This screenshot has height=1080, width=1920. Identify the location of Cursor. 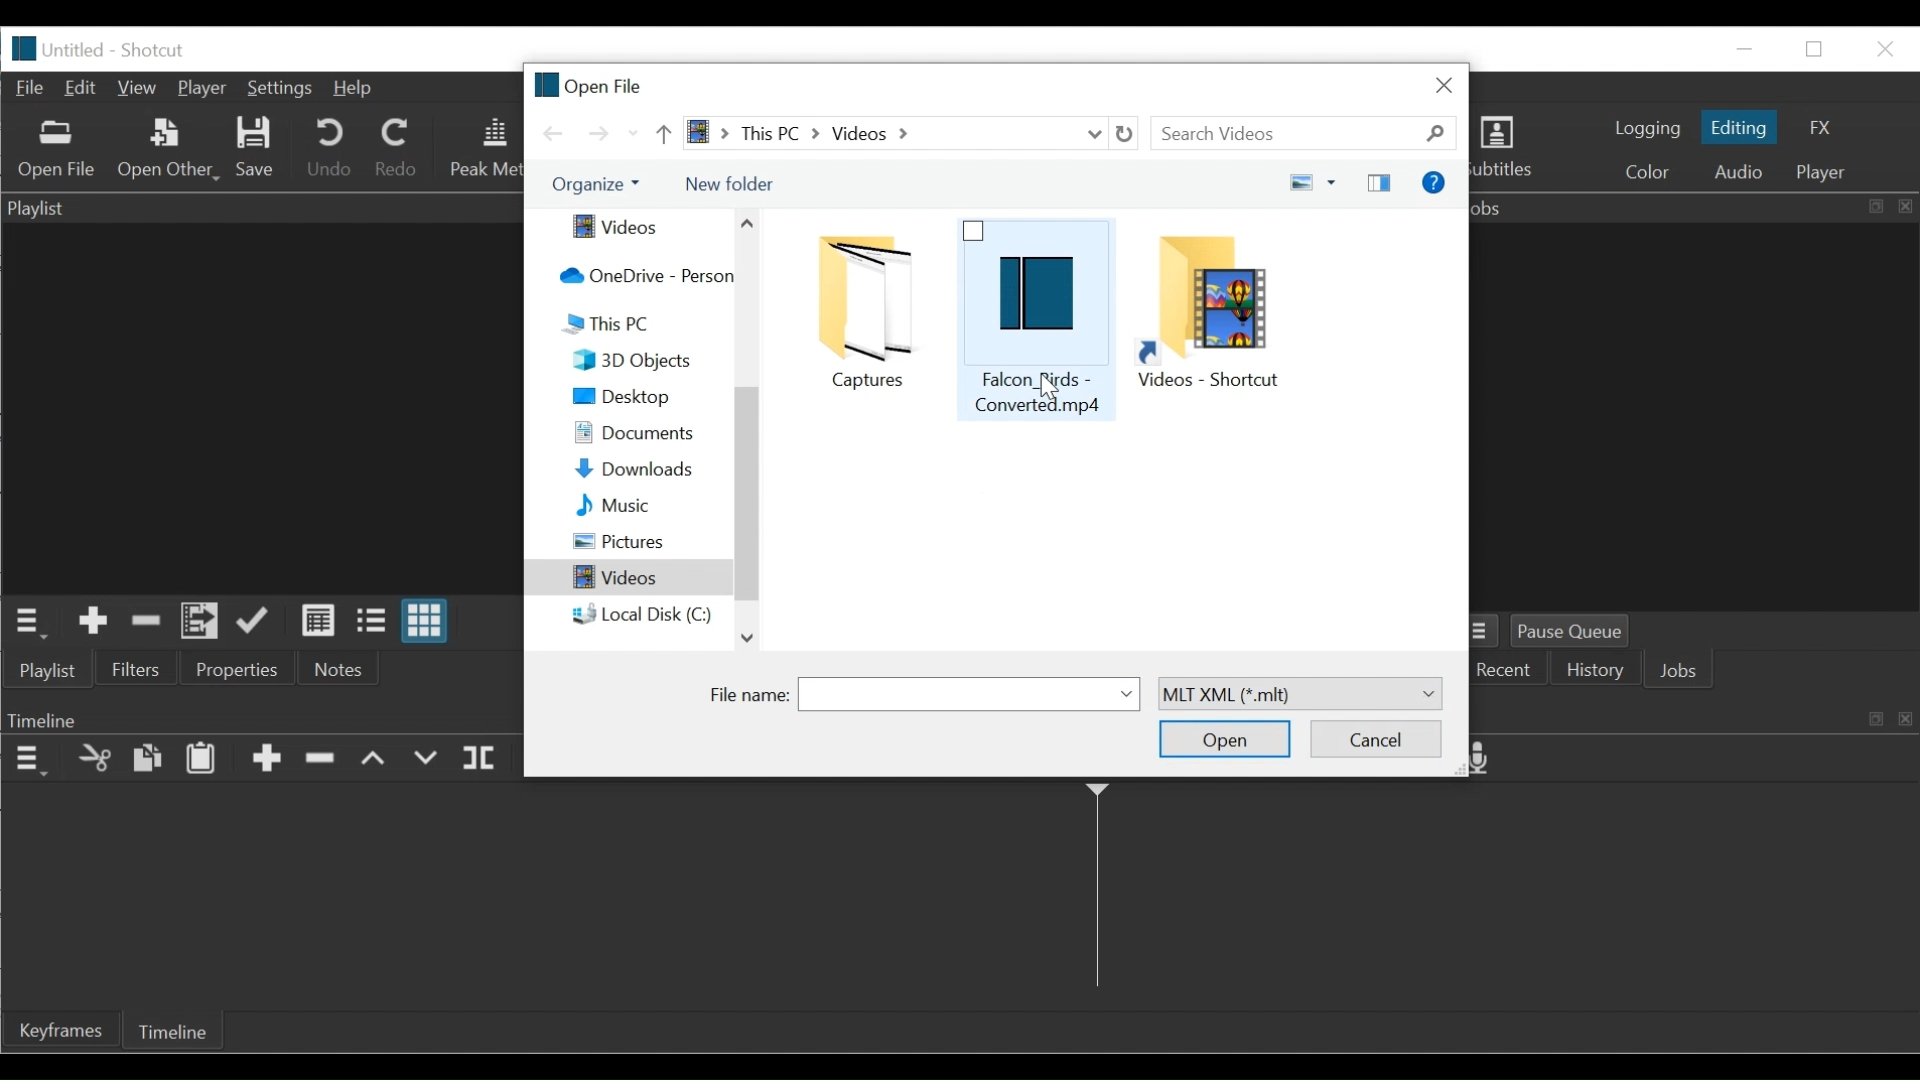
(1053, 386).